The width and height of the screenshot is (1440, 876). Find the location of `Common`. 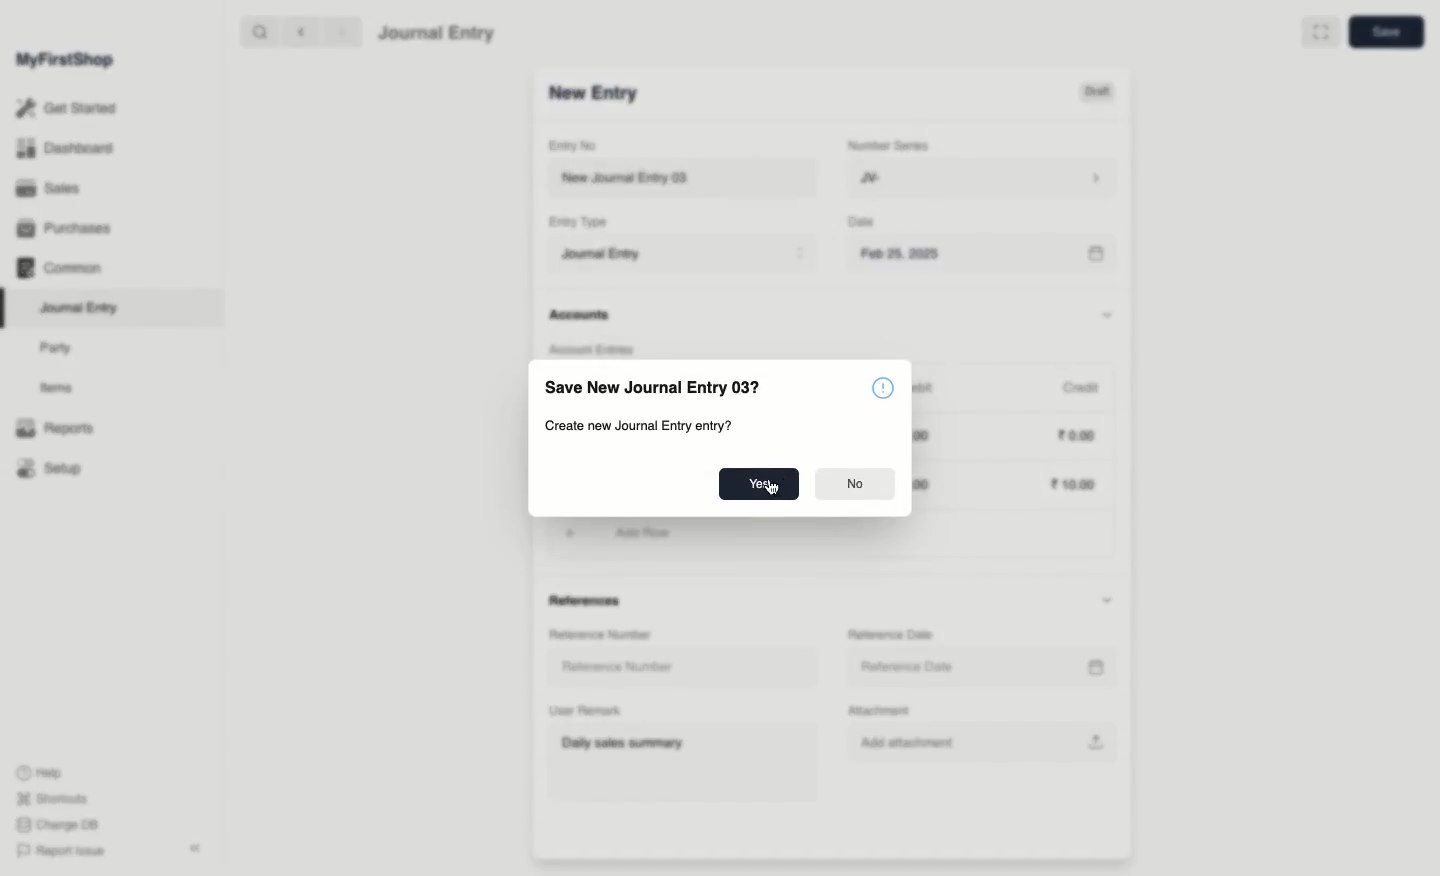

Common is located at coordinates (58, 268).